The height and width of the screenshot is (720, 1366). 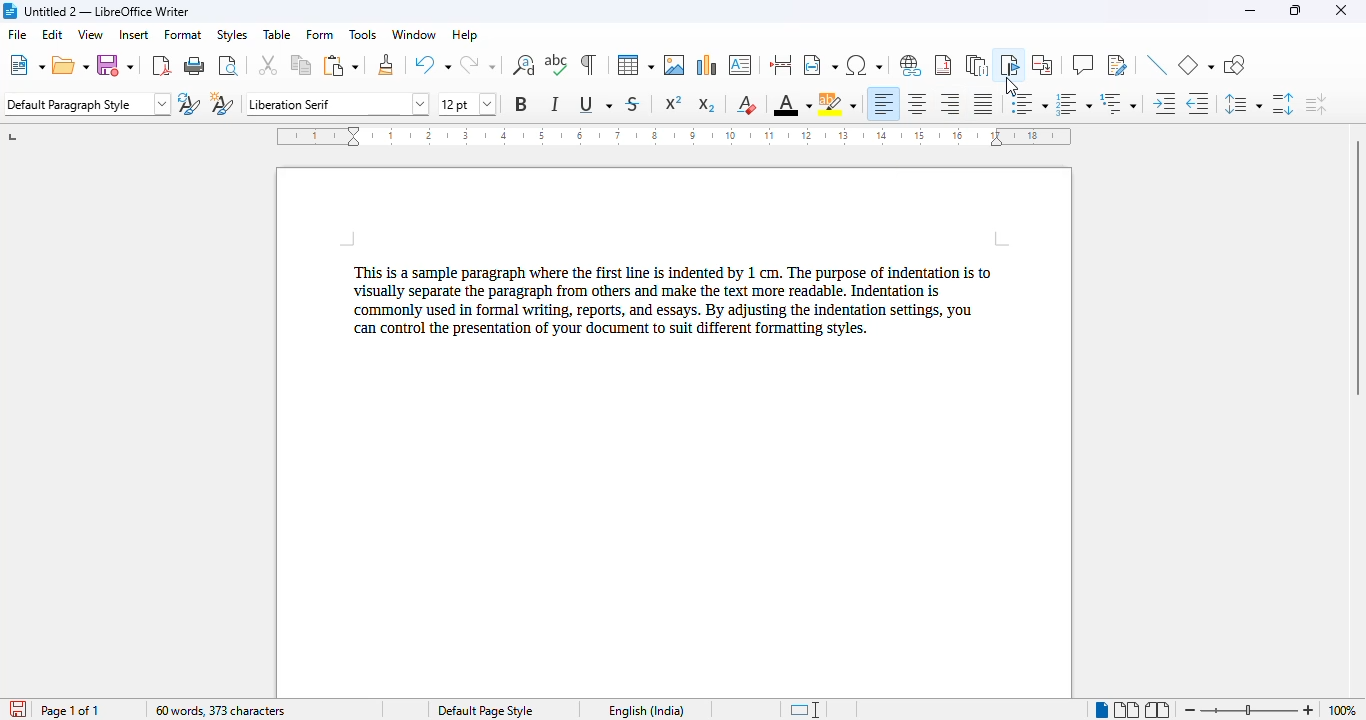 I want to click on font name, so click(x=339, y=103).